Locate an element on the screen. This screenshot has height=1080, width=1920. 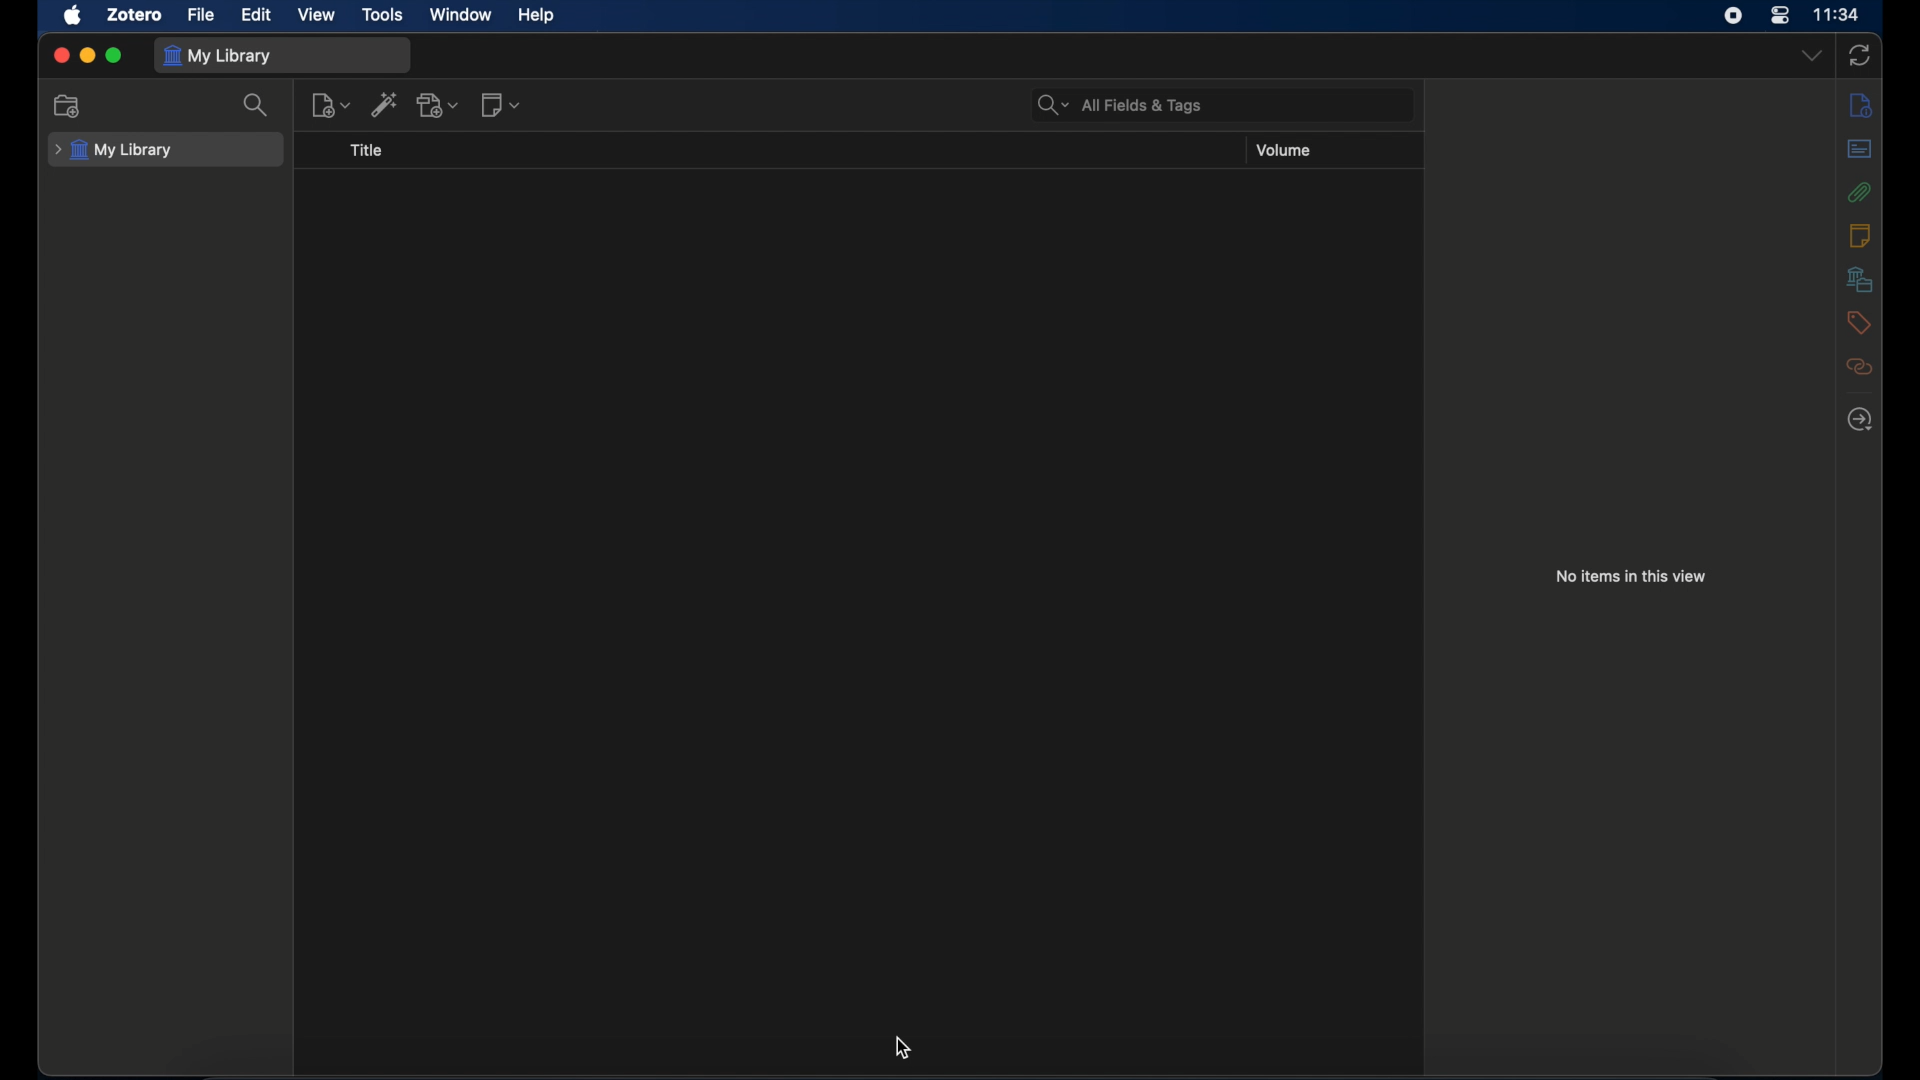
title is located at coordinates (366, 150).